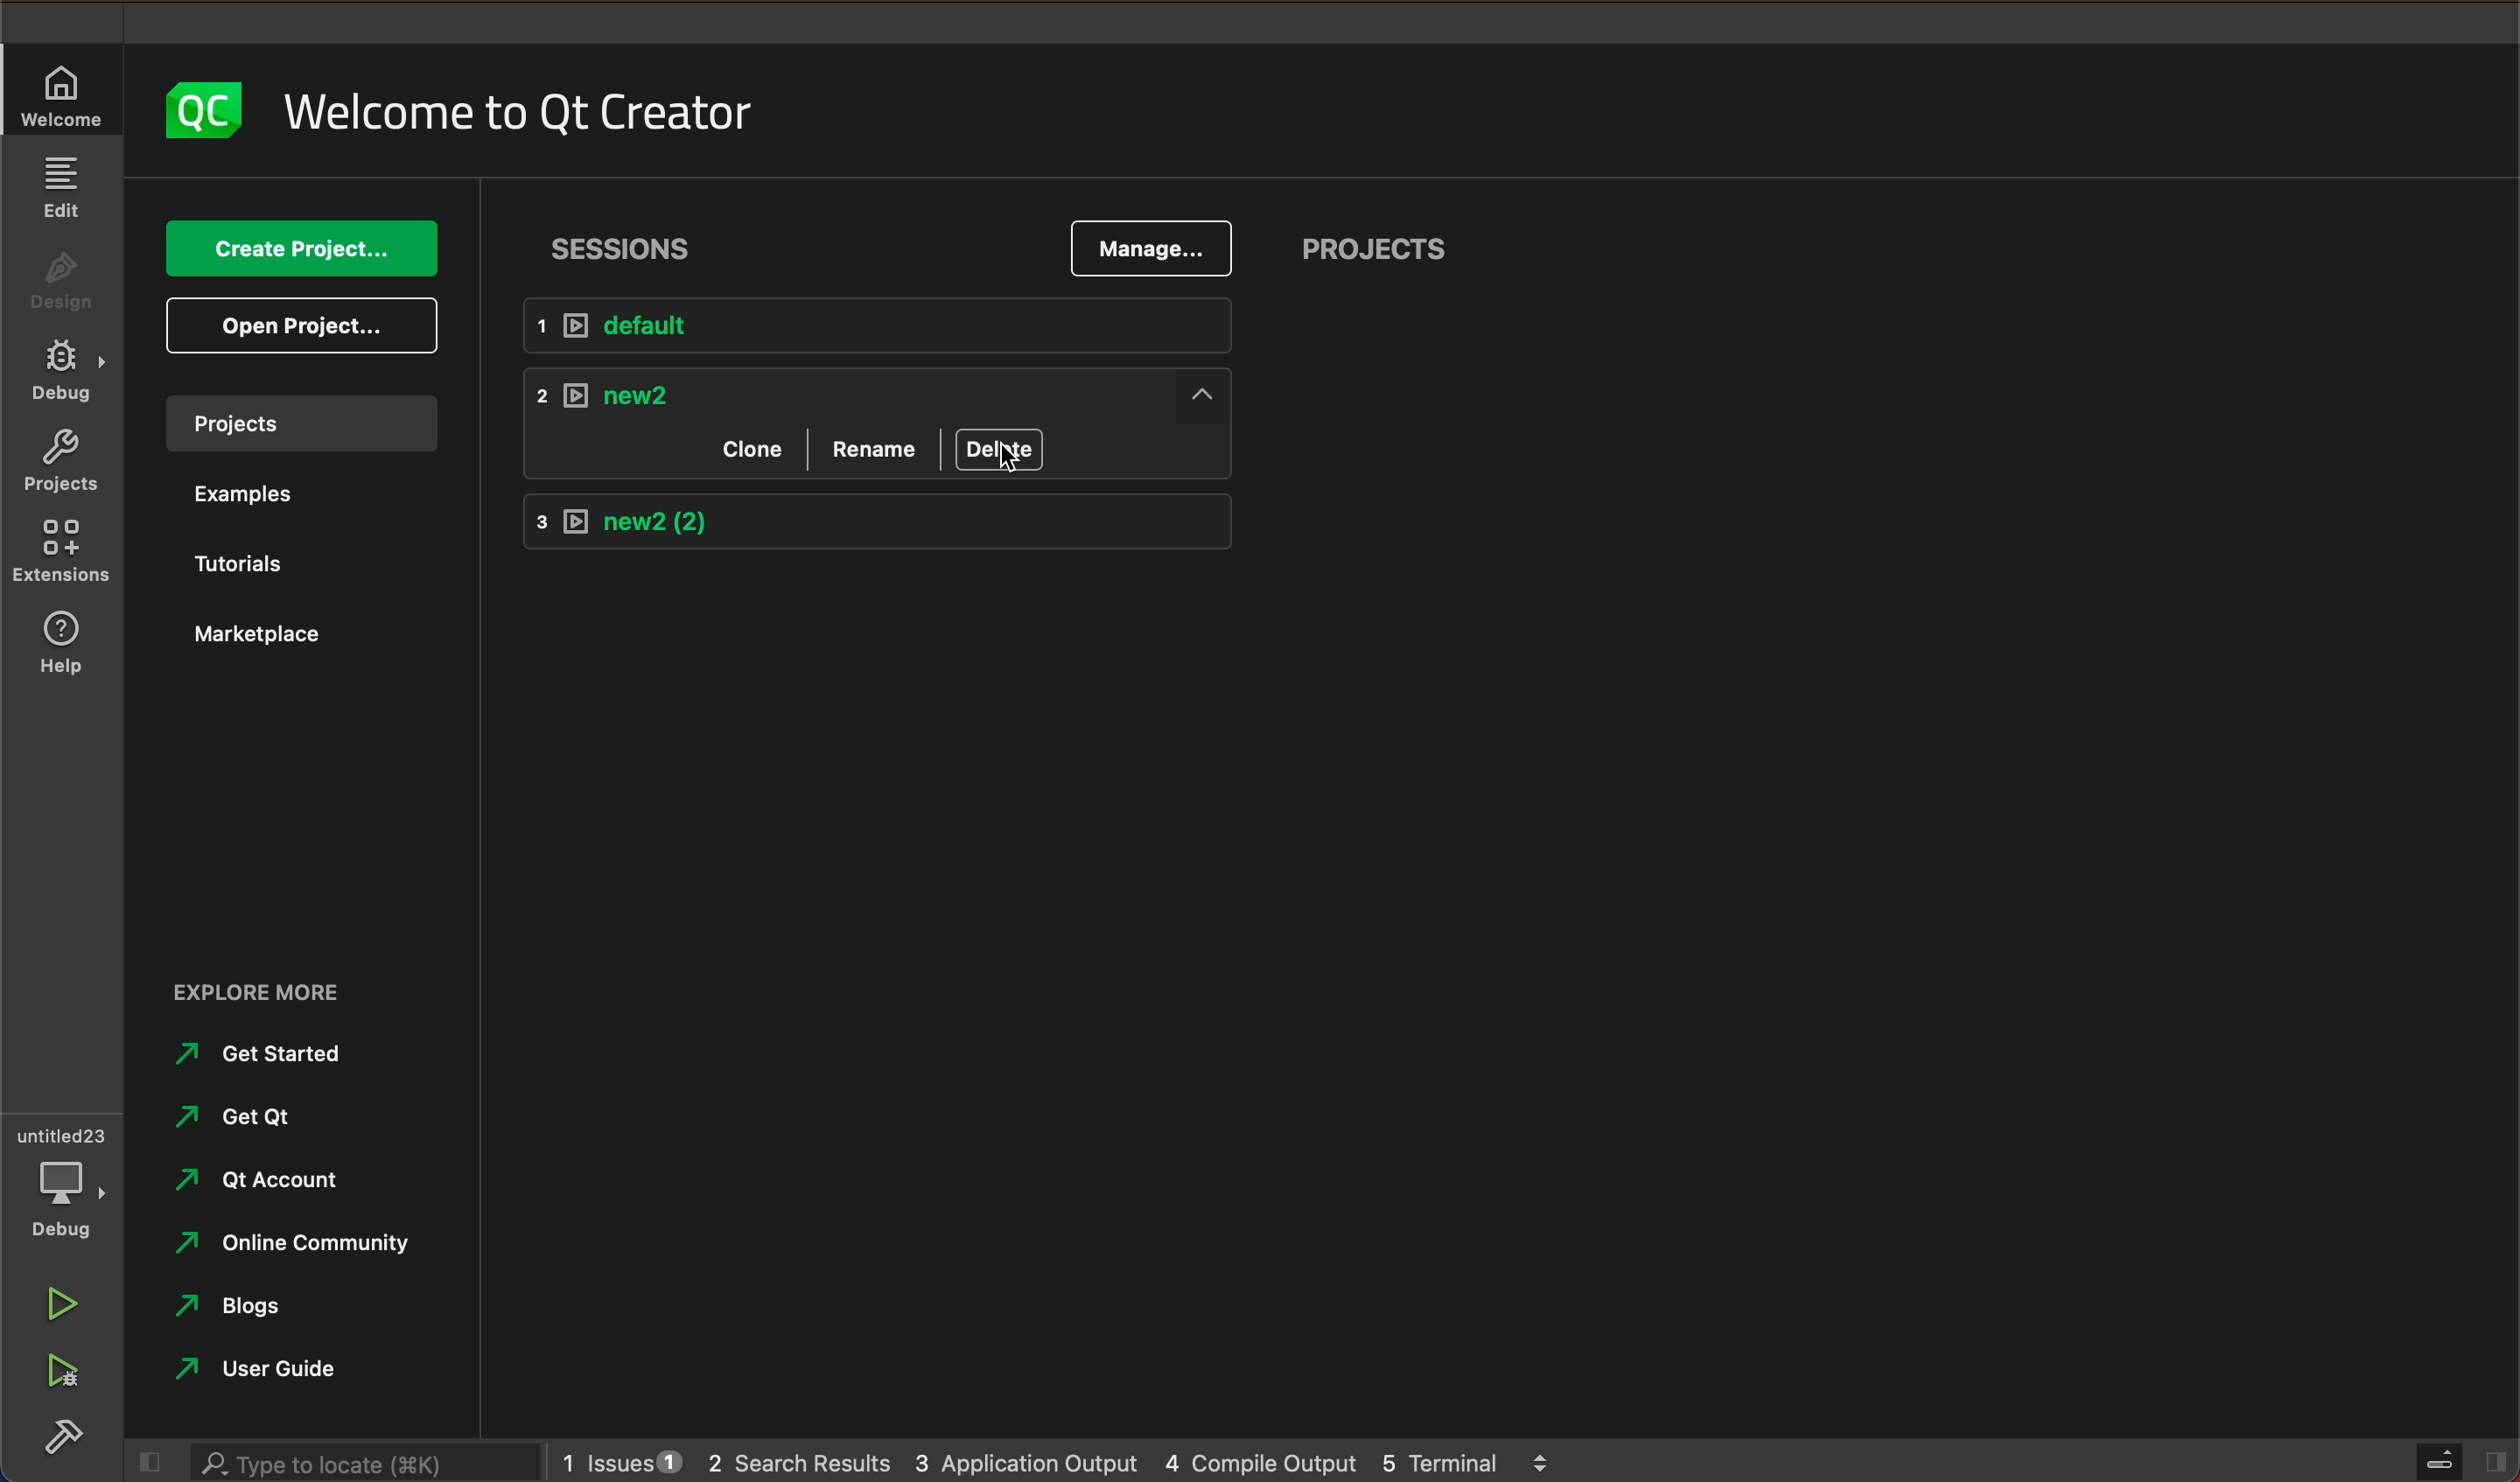  What do you see at coordinates (284, 637) in the screenshot?
I see `marketplace` at bounding box center [284, 637].